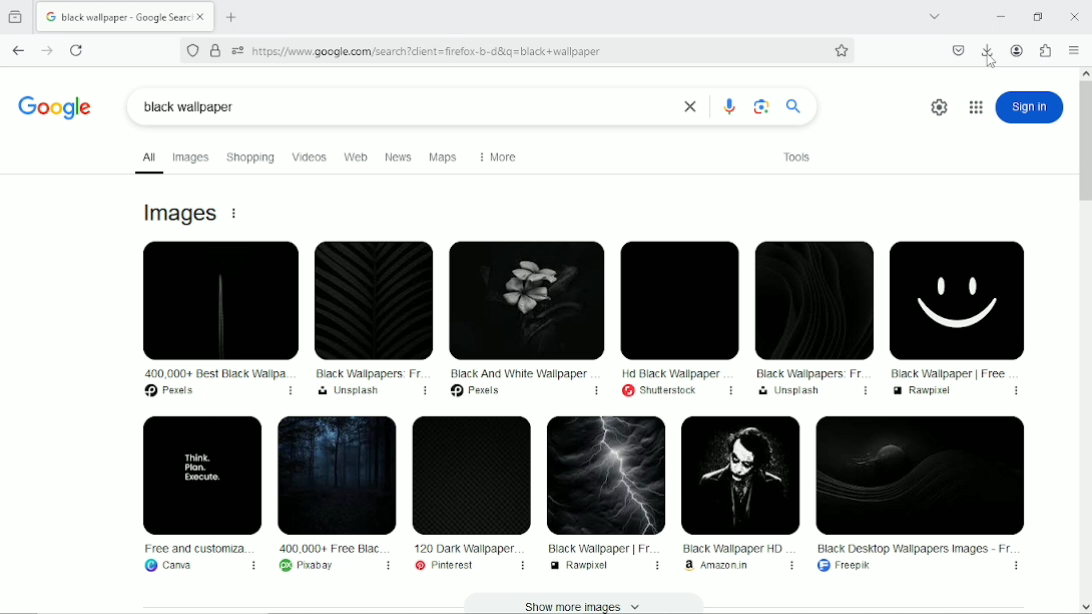 The width and height of the screenshot is (1092, 614). What do you see at coordinates (975, 107) in the screenshot?
I see `Google apps` at bounding box center [975, 107].